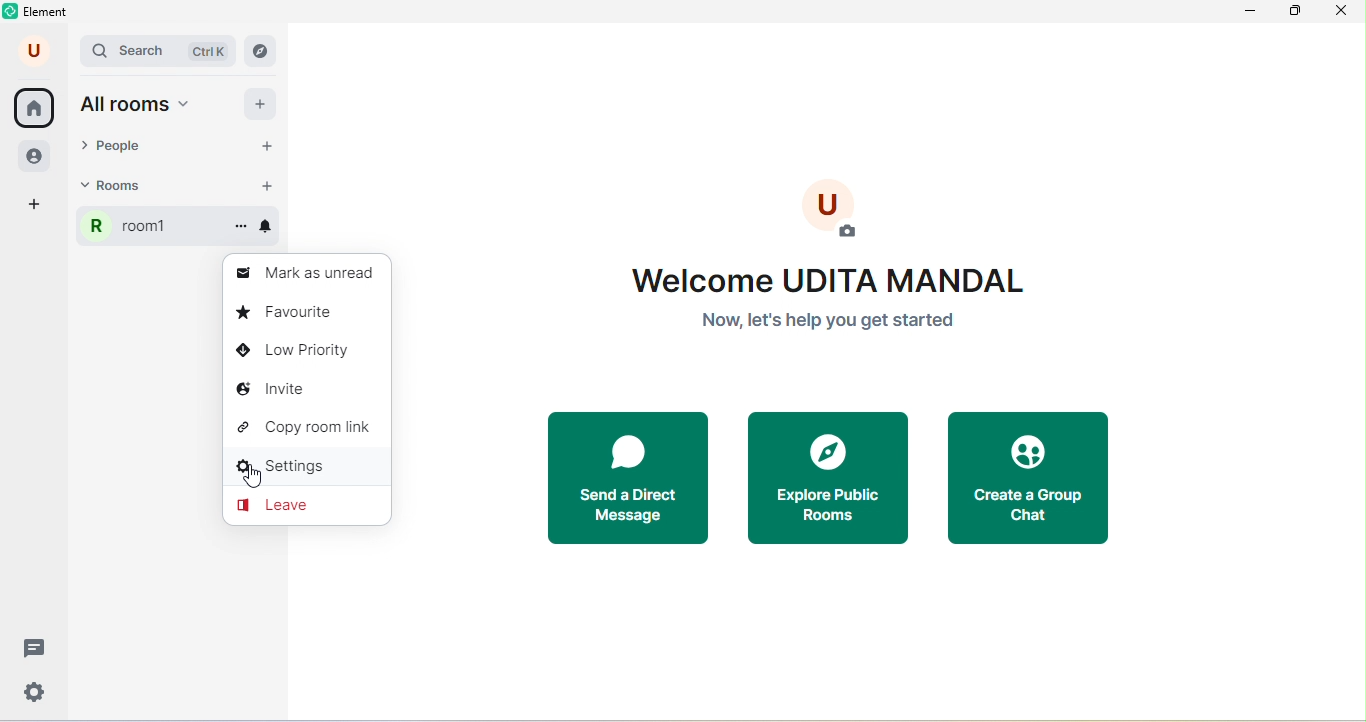 The height and width of the screenshot is (722, 1366). I want to click on maximize, so click(1298, 13).